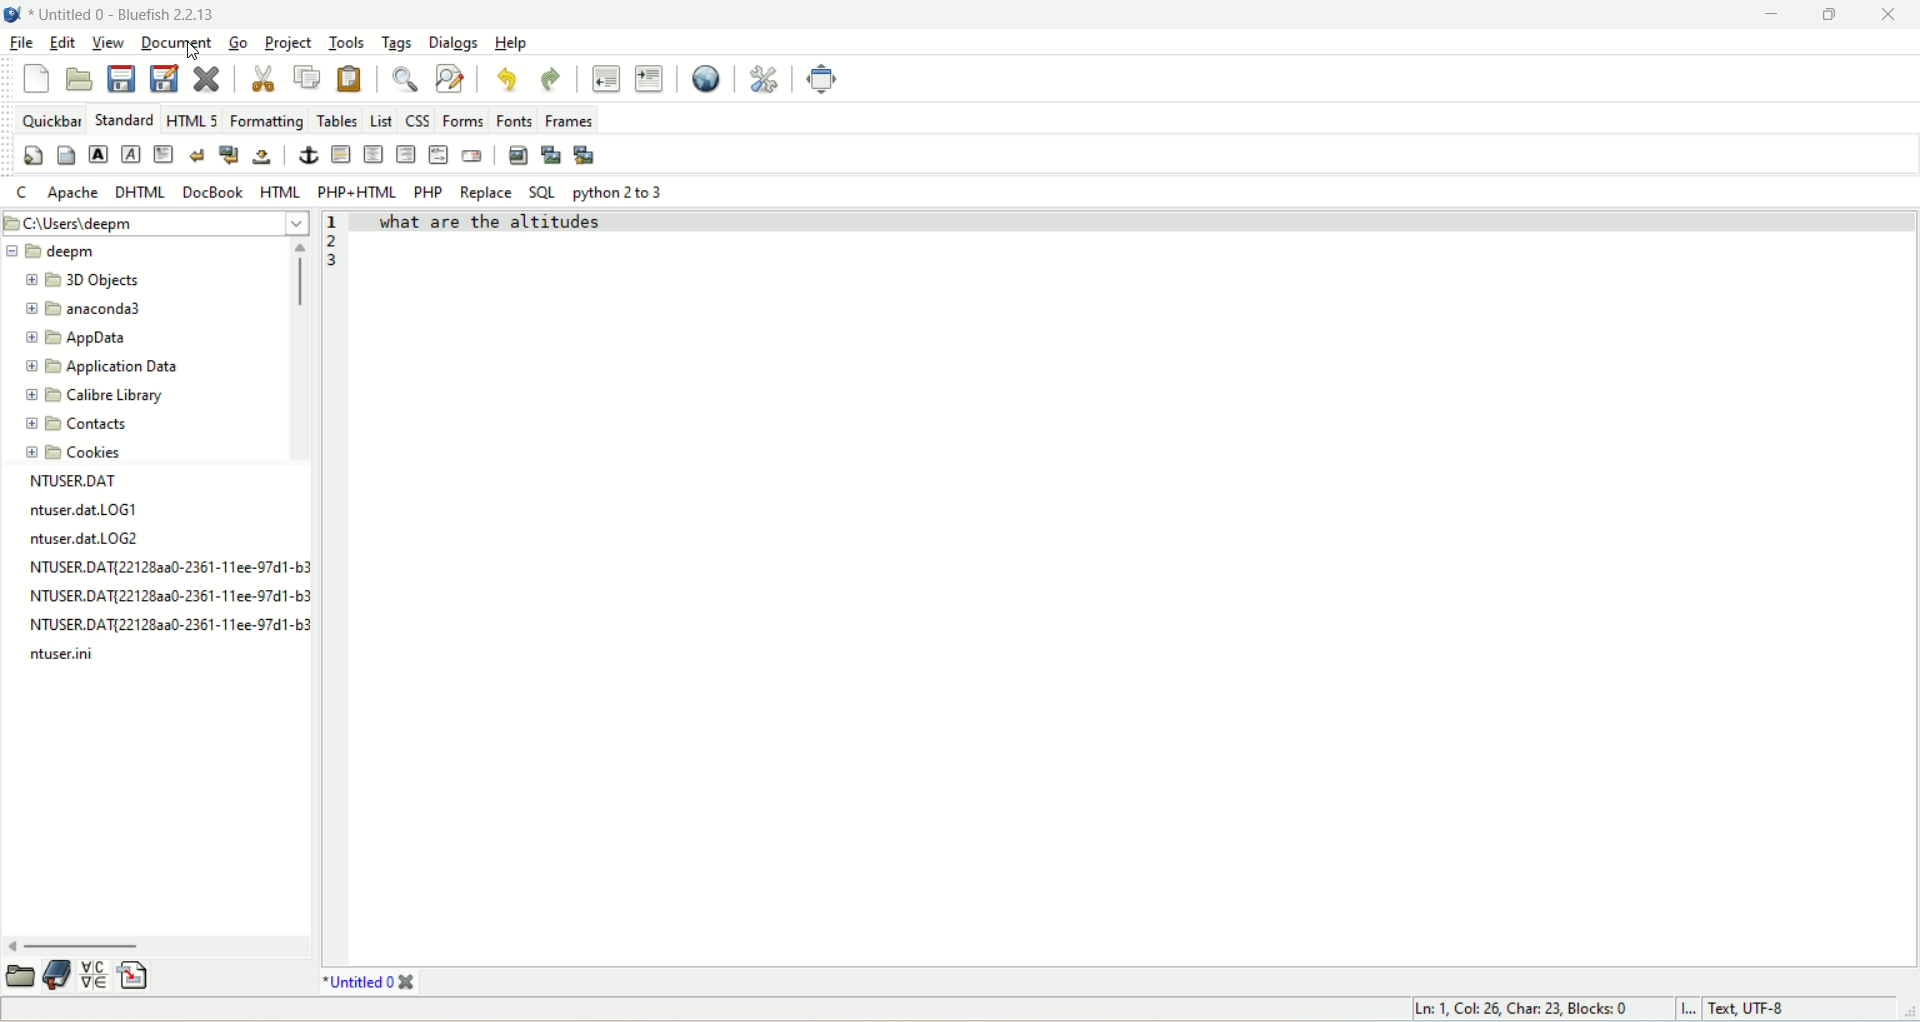  Describe the element at coordinates (35, 79) in the screenshot. I see `new` at that location.